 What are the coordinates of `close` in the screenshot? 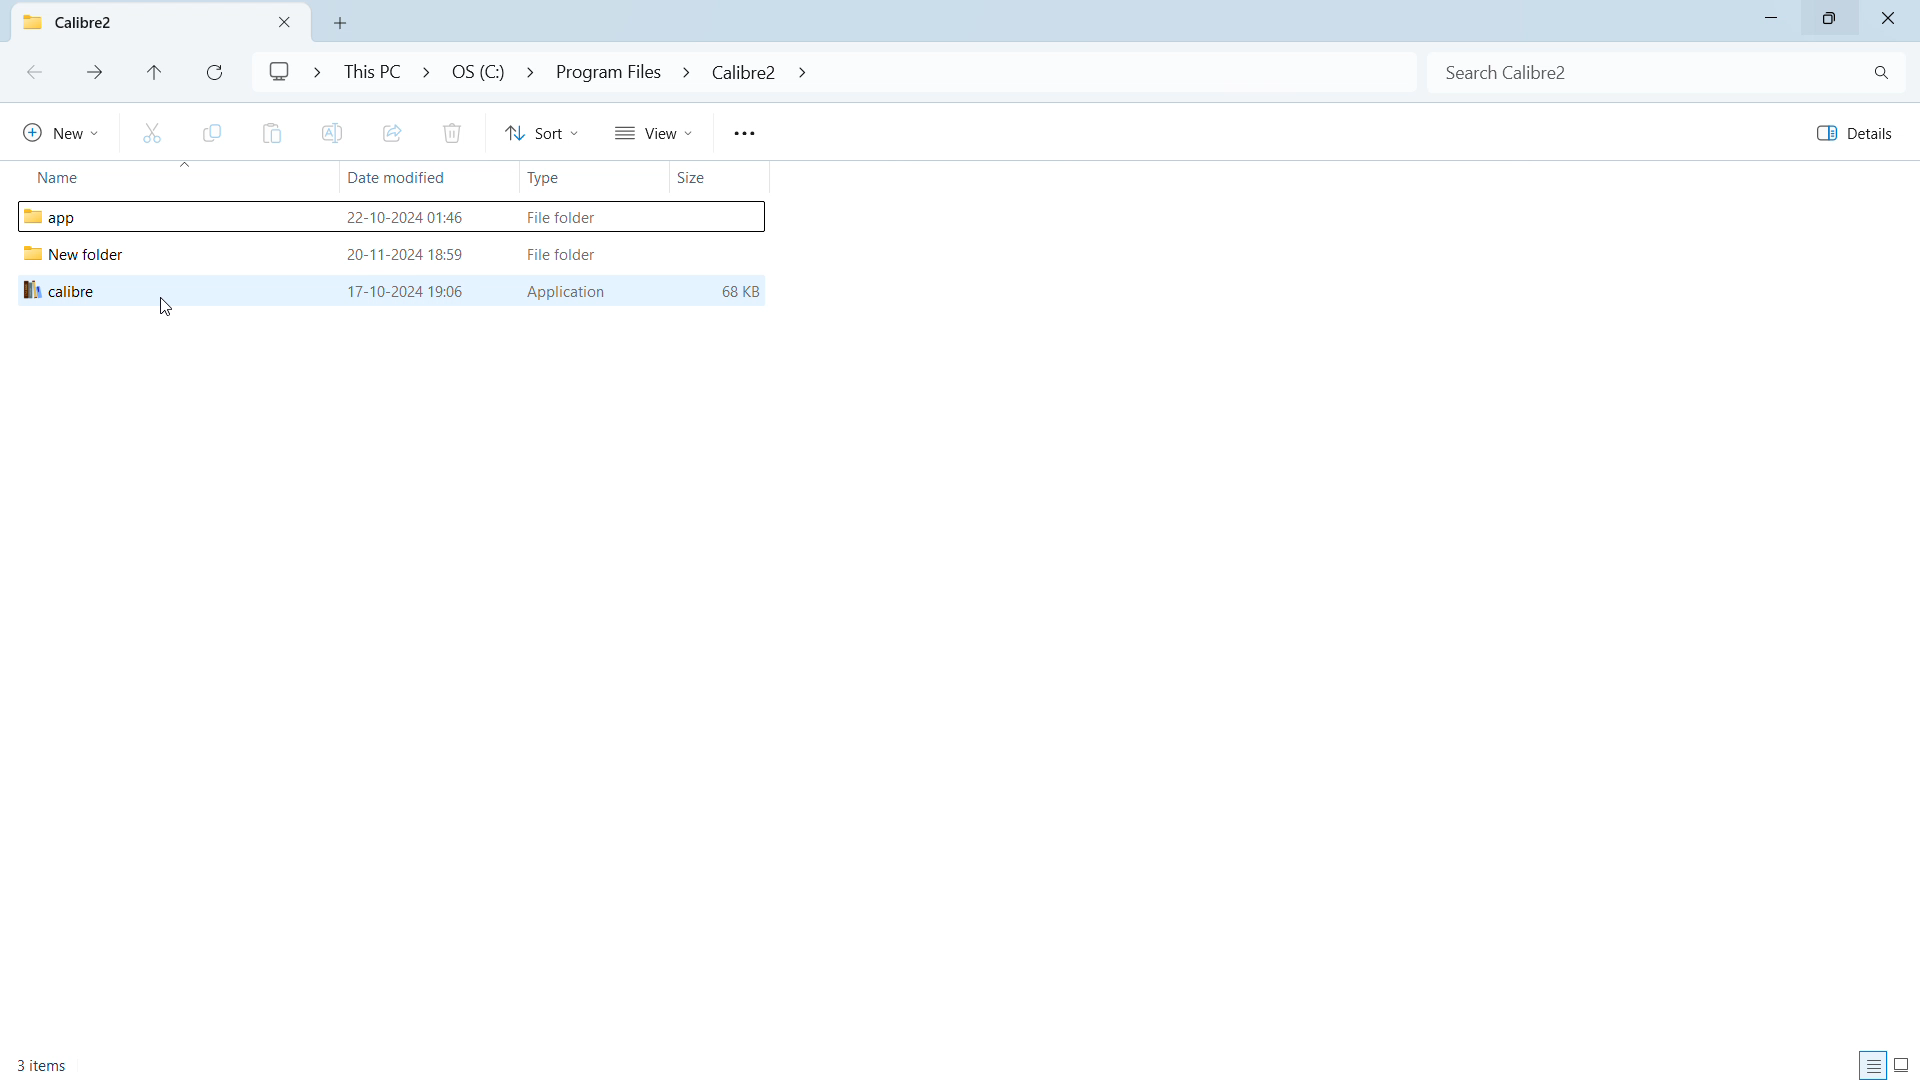 It's located at (1889, 15).